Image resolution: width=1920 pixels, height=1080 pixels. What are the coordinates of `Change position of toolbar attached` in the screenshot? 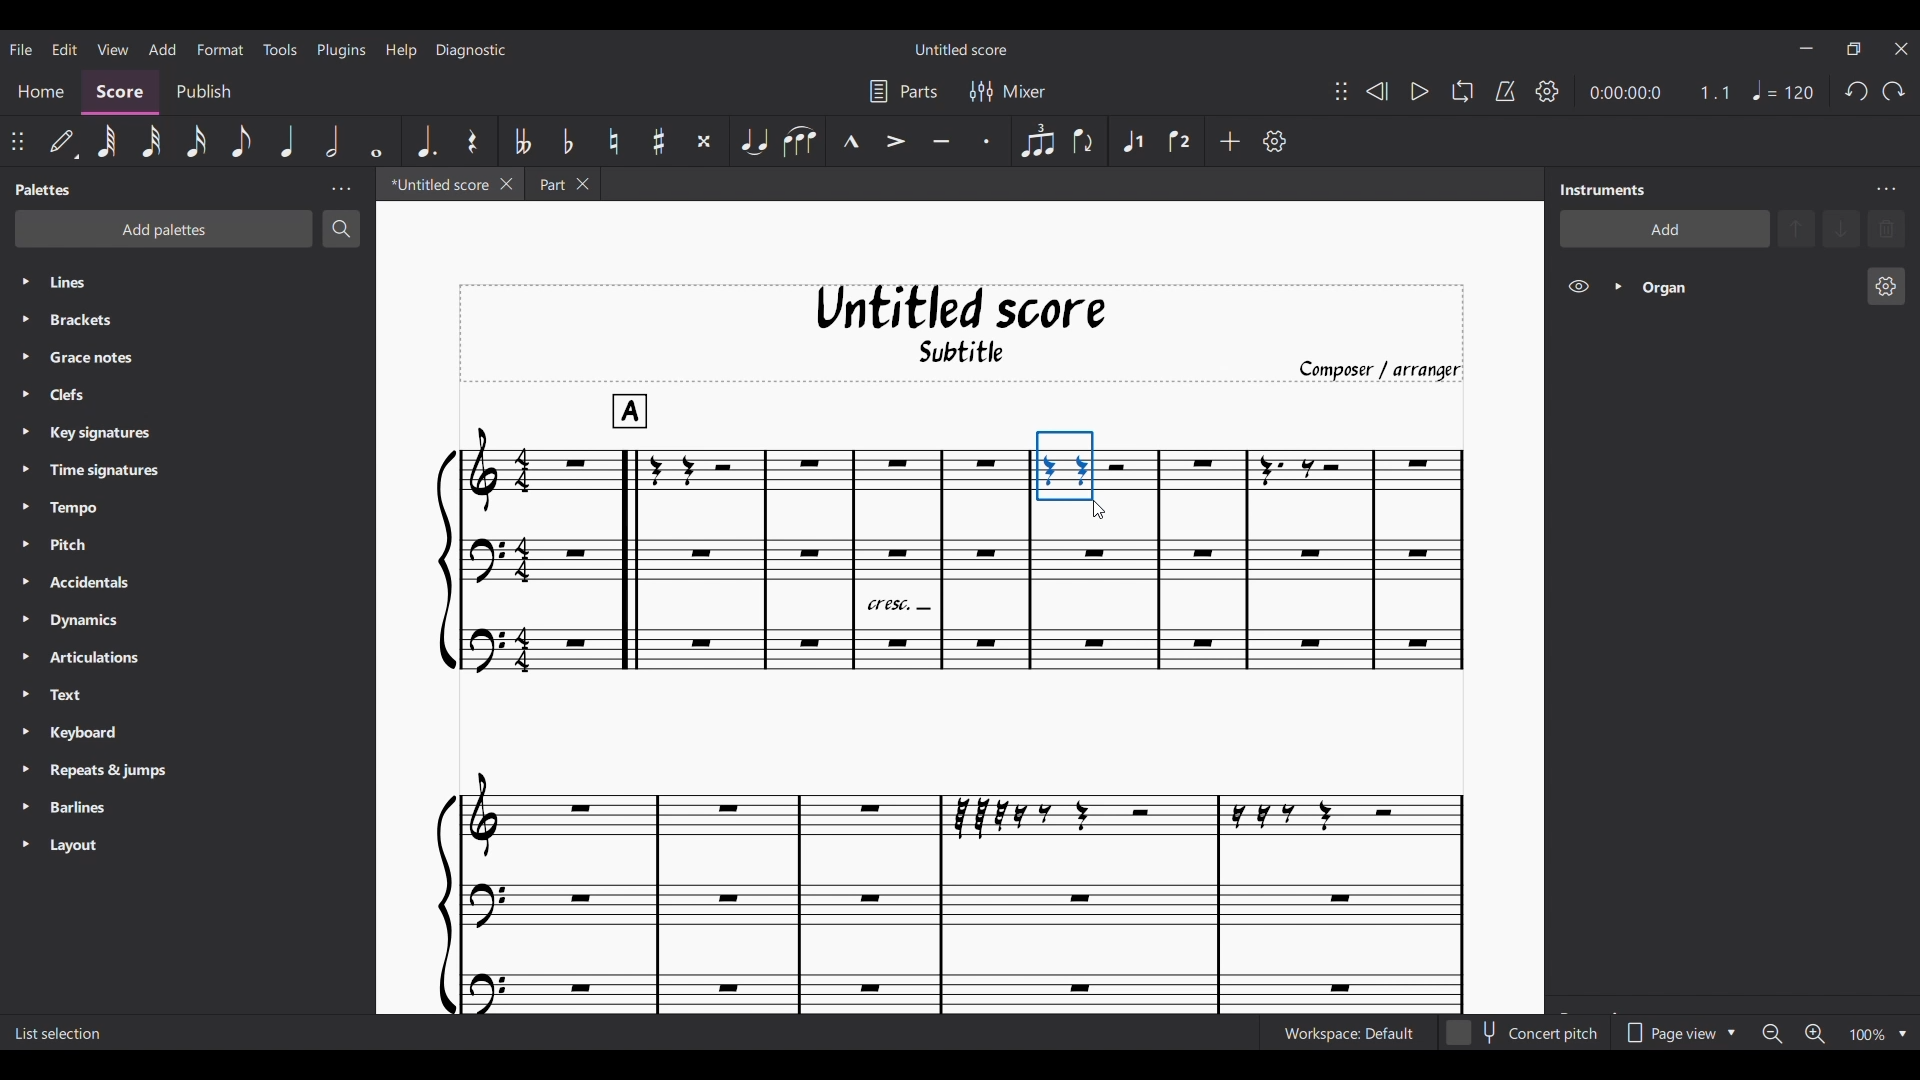 It's located at (1342, 91).